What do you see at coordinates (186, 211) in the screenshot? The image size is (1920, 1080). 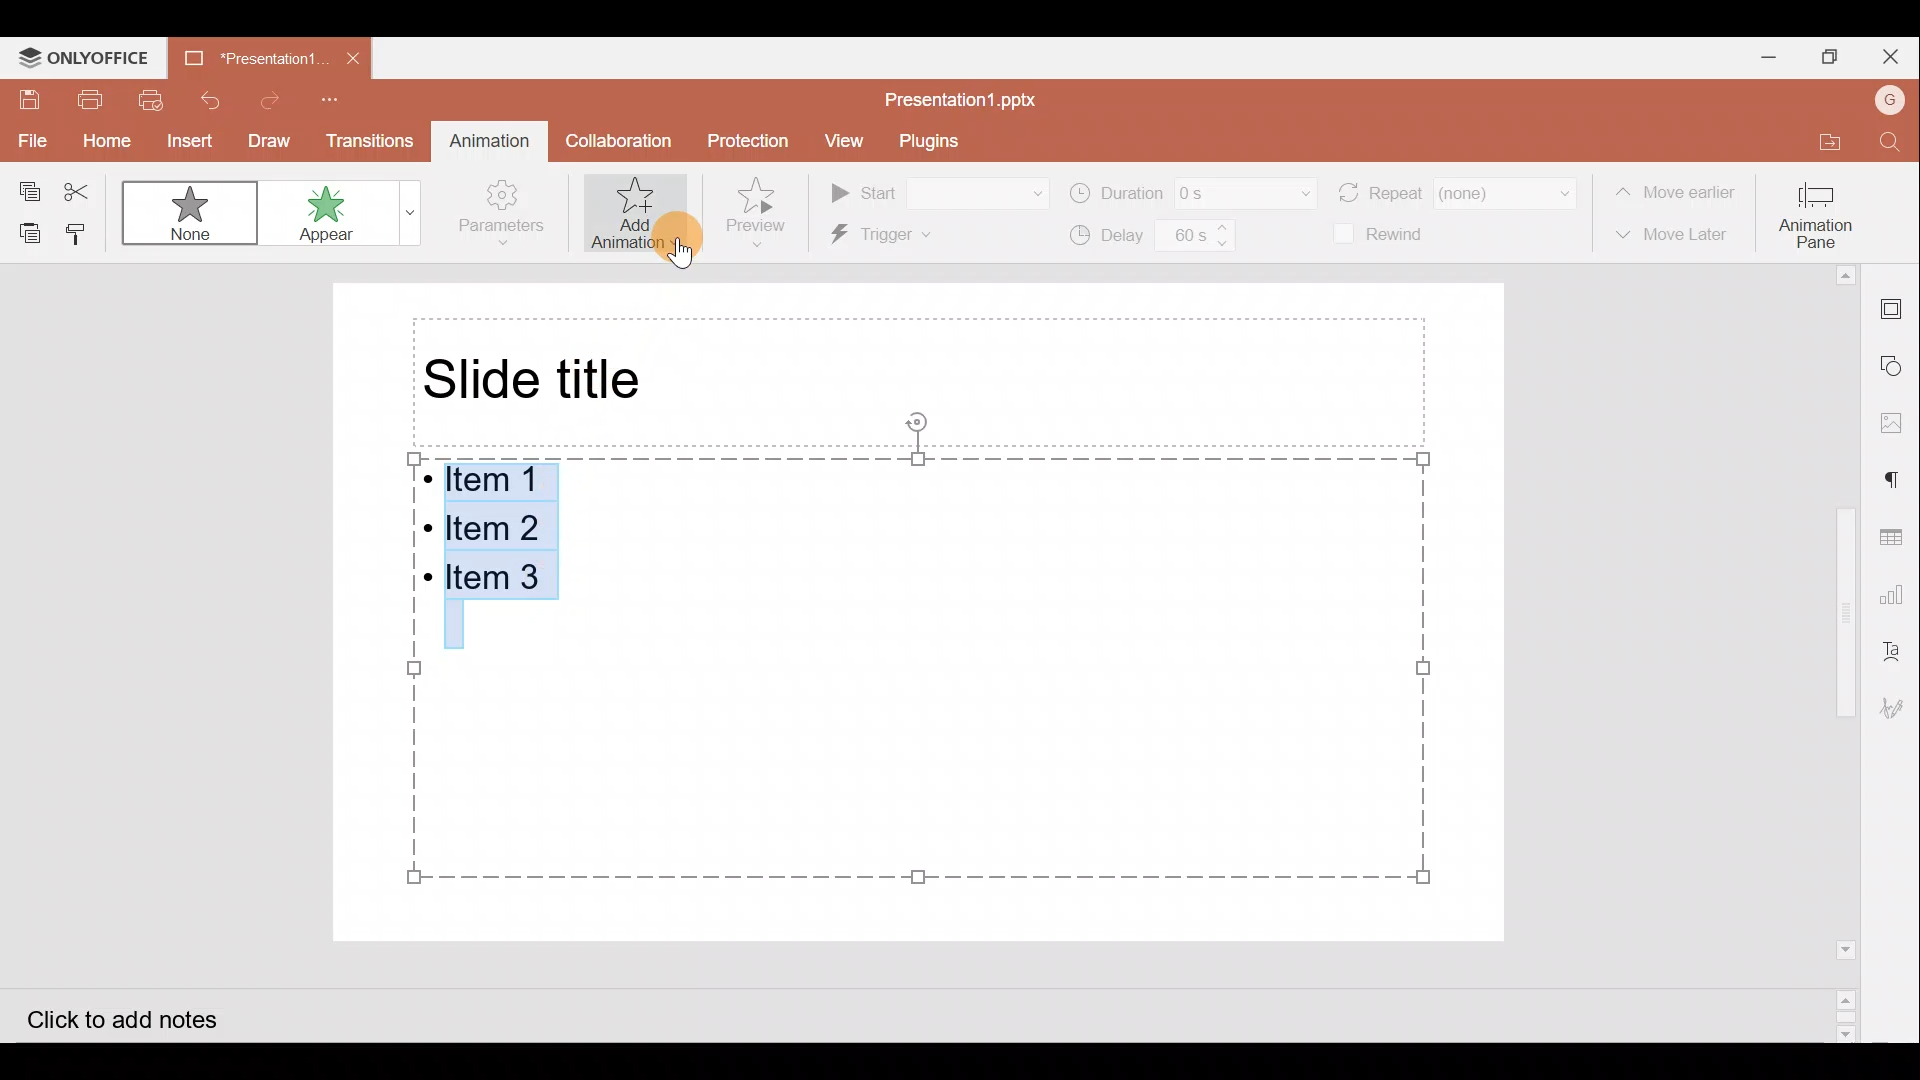 I see `None` at bounding box center [186, 211].